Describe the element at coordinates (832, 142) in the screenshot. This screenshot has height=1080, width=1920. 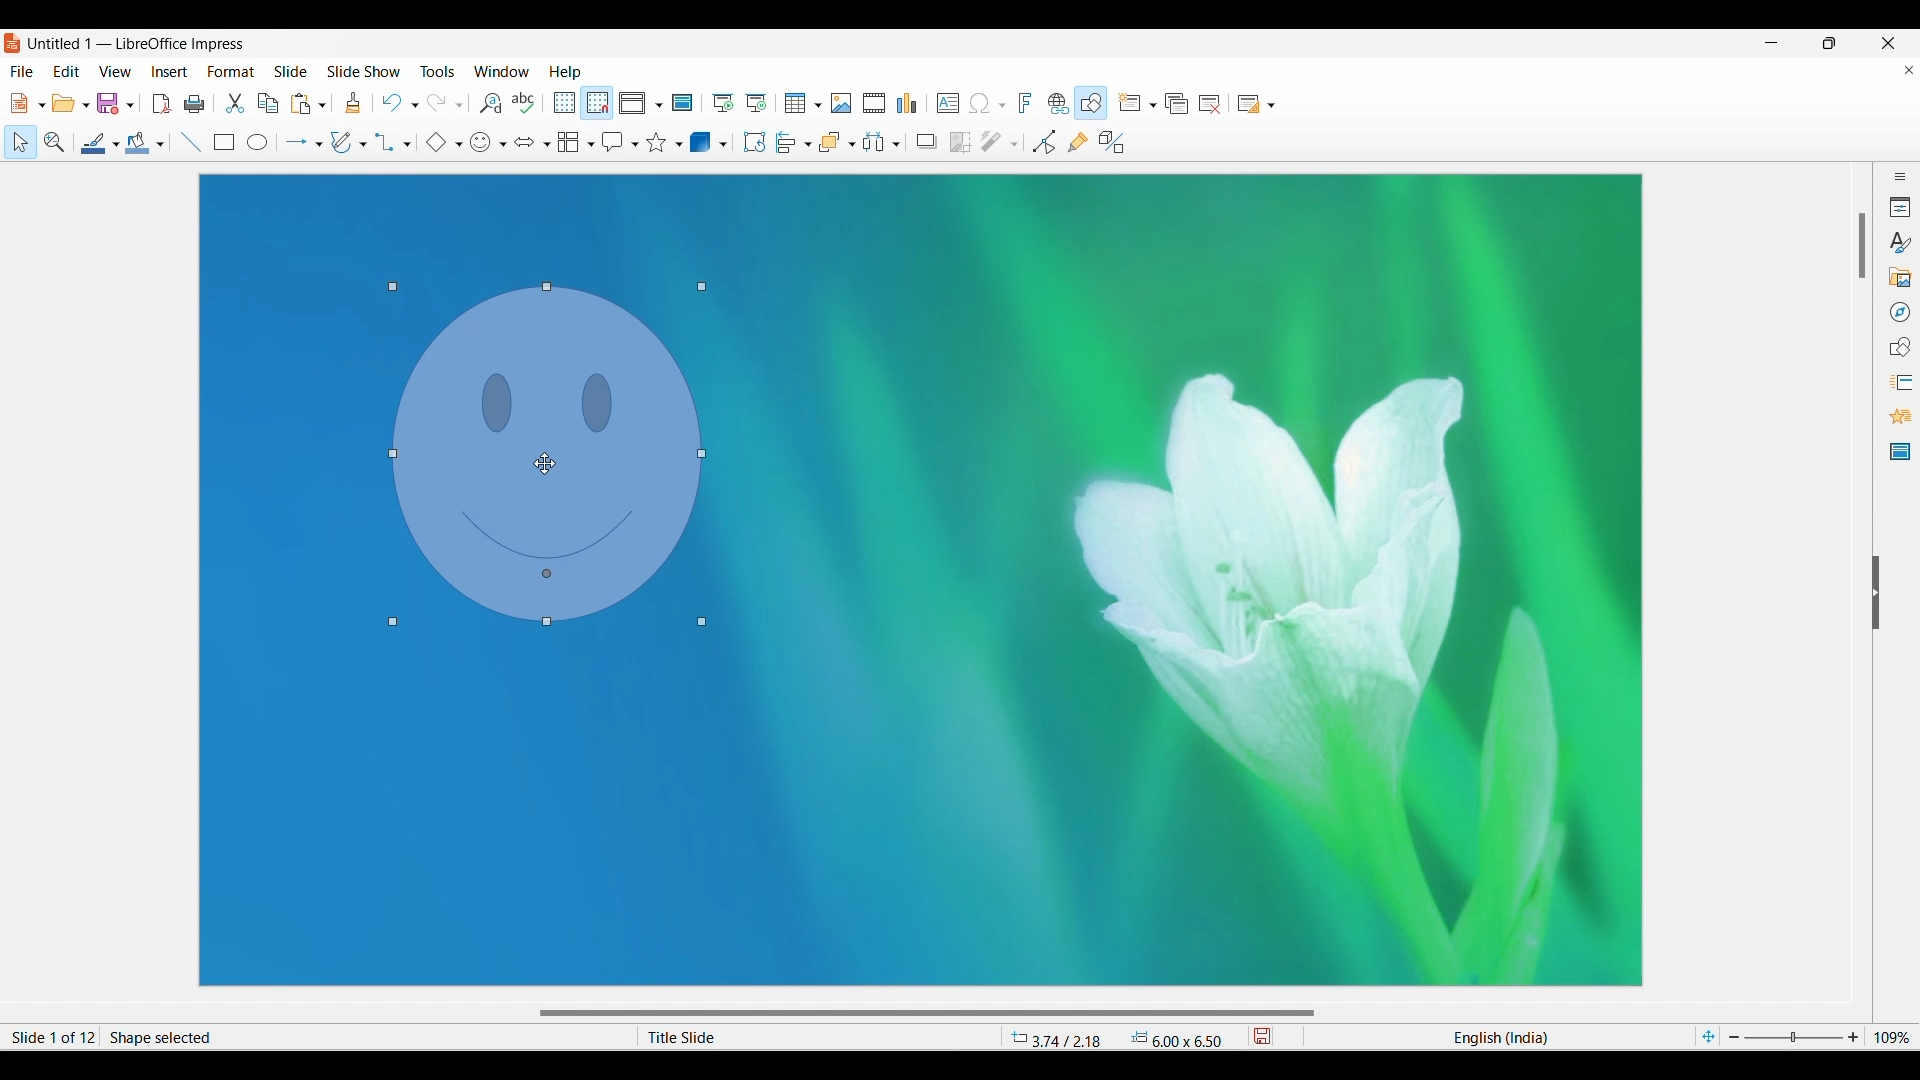
I see `Selected arrangement` at that location.